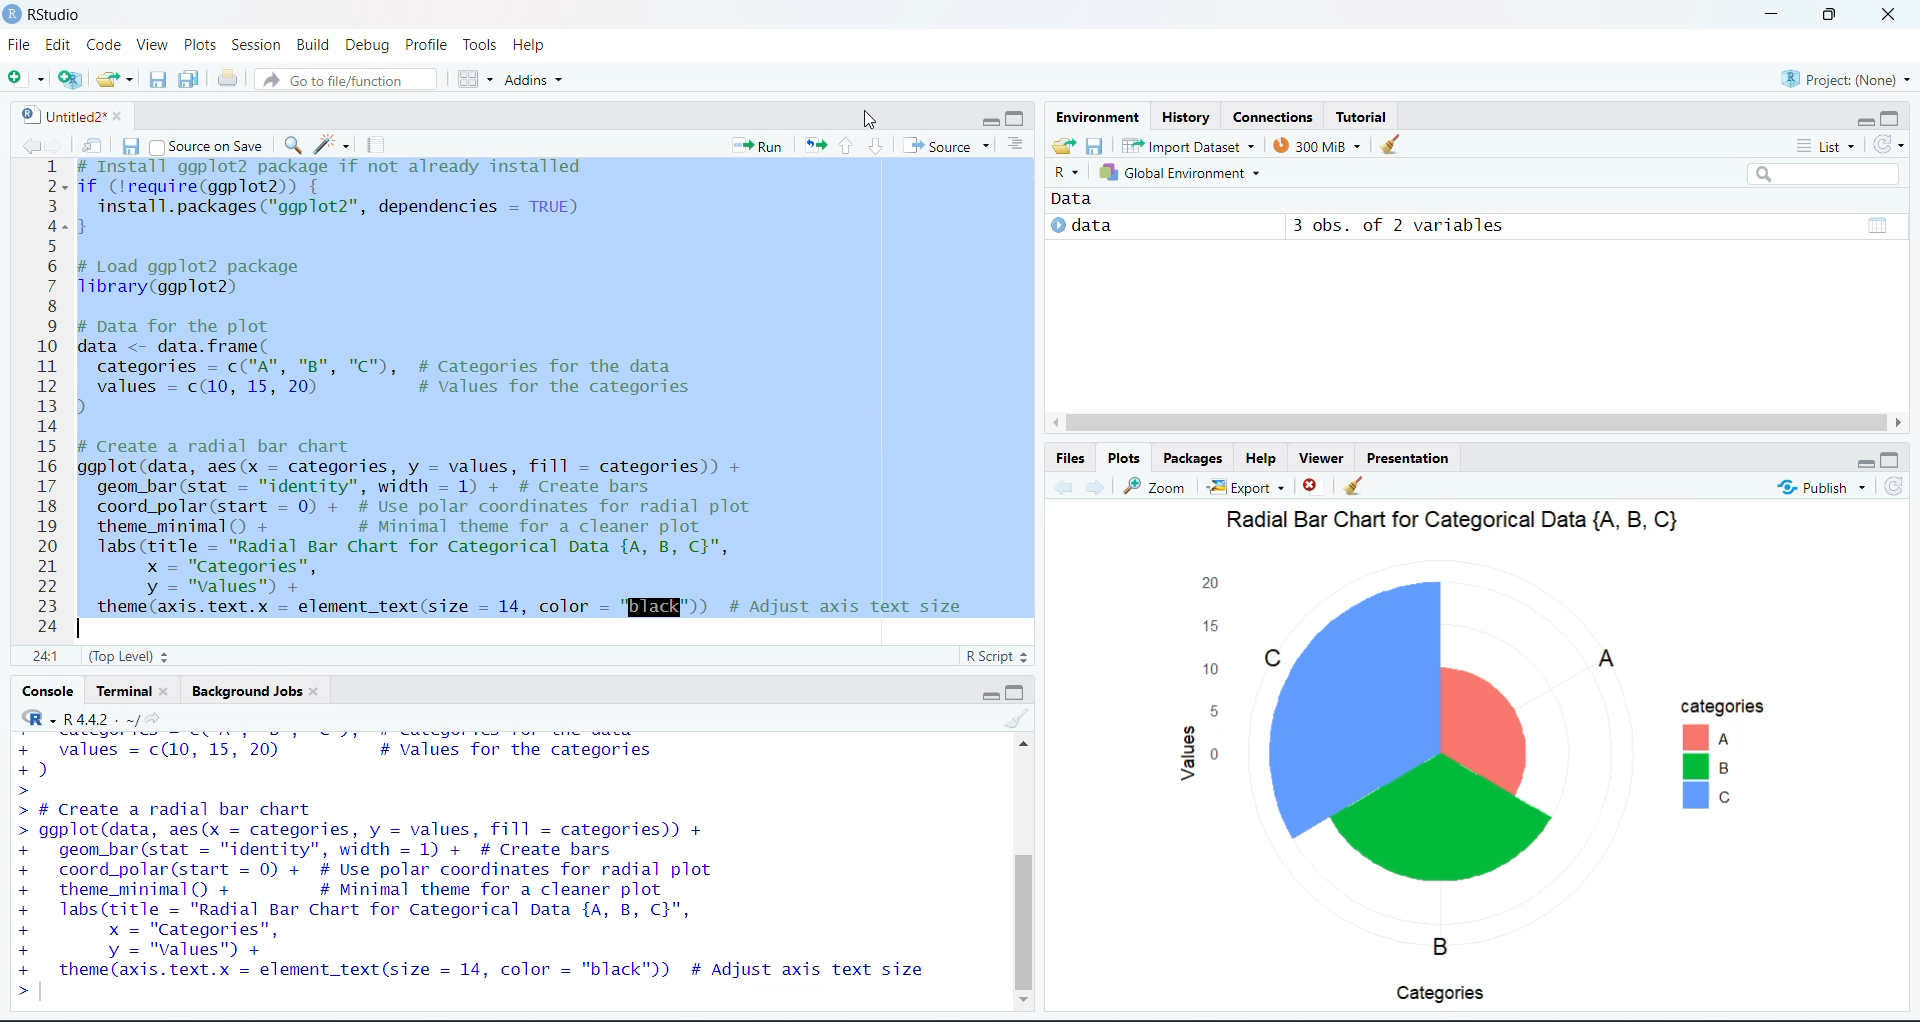  Describe the element at coordinates (1159, 486) in the screenshot. I see `zoom` at that location.